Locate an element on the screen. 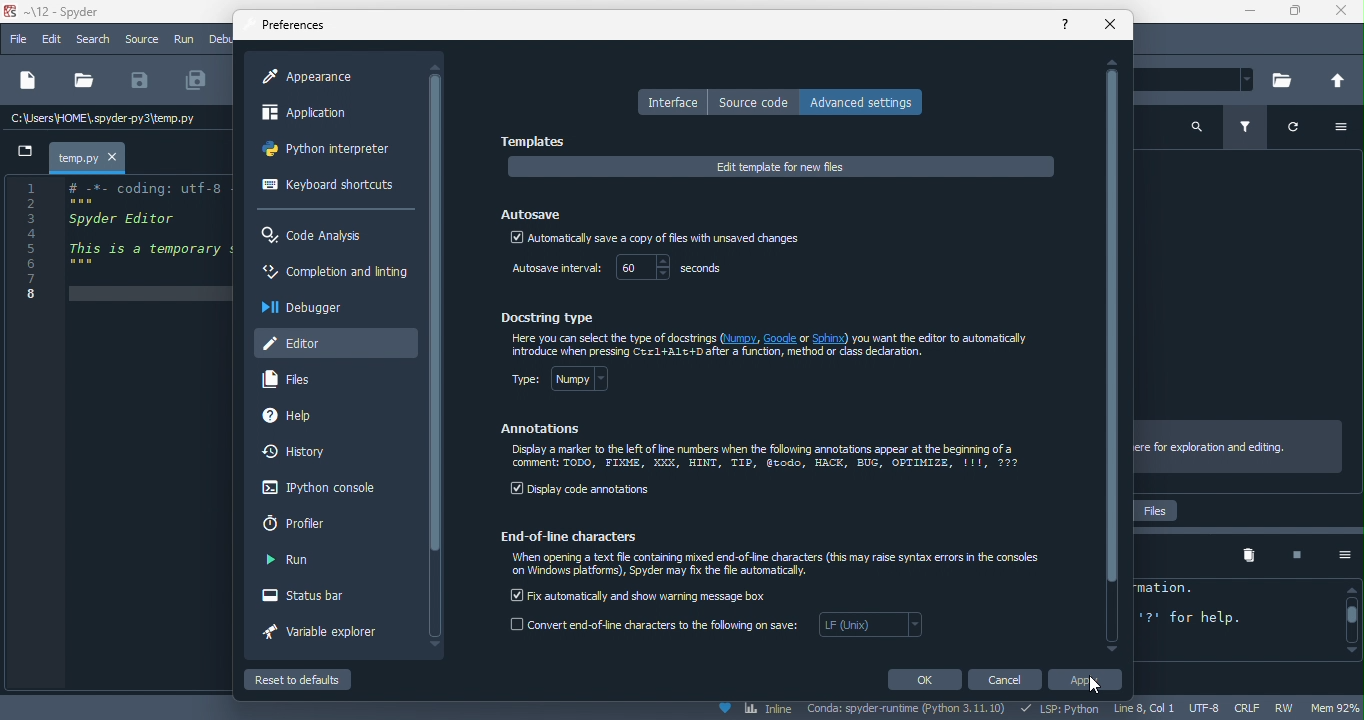 The height and width of the screenshot is (720, 1364). crlf is located at coordinates (1250, 708).